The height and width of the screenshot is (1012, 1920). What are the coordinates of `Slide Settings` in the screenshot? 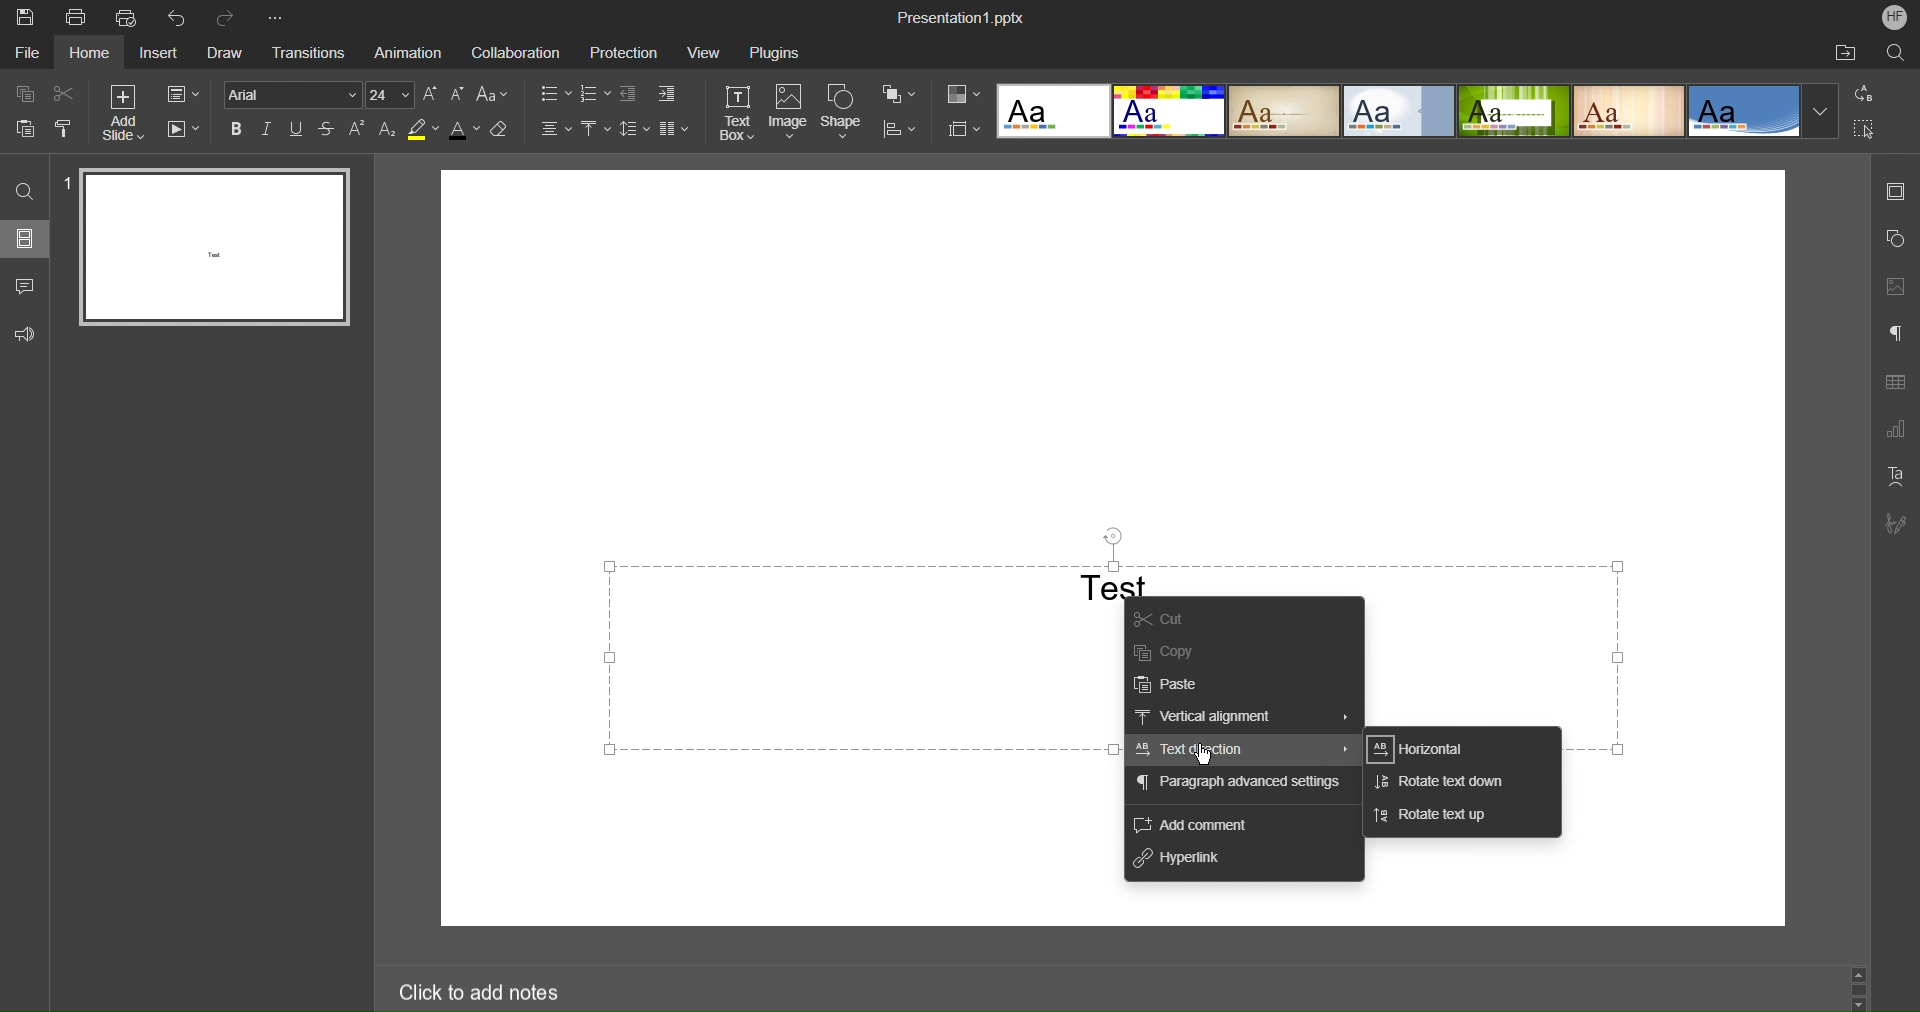 It's located at (183, 93).